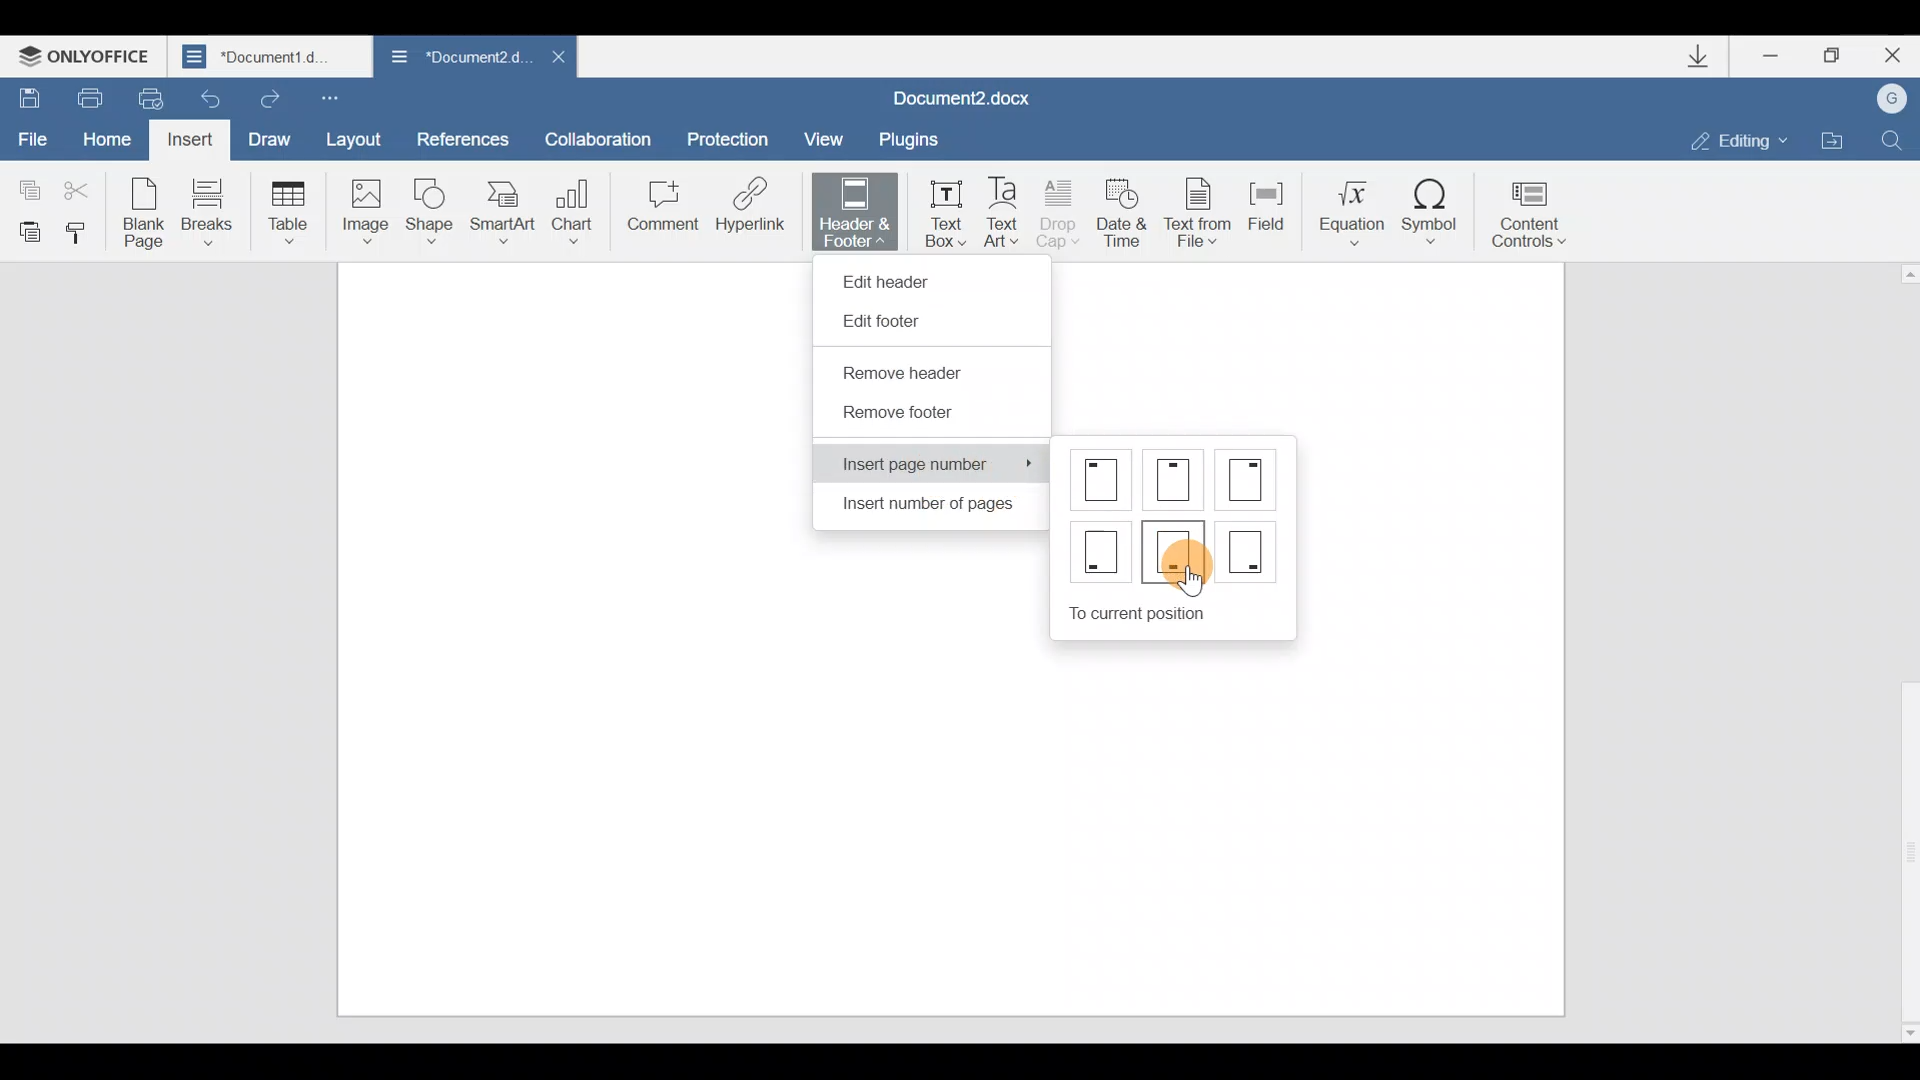 The image size is (1920, 1080). What do you see at coordinates (1176, 550) in the screenshot?
I see `Position 5` at bounding box center [1176, 550].